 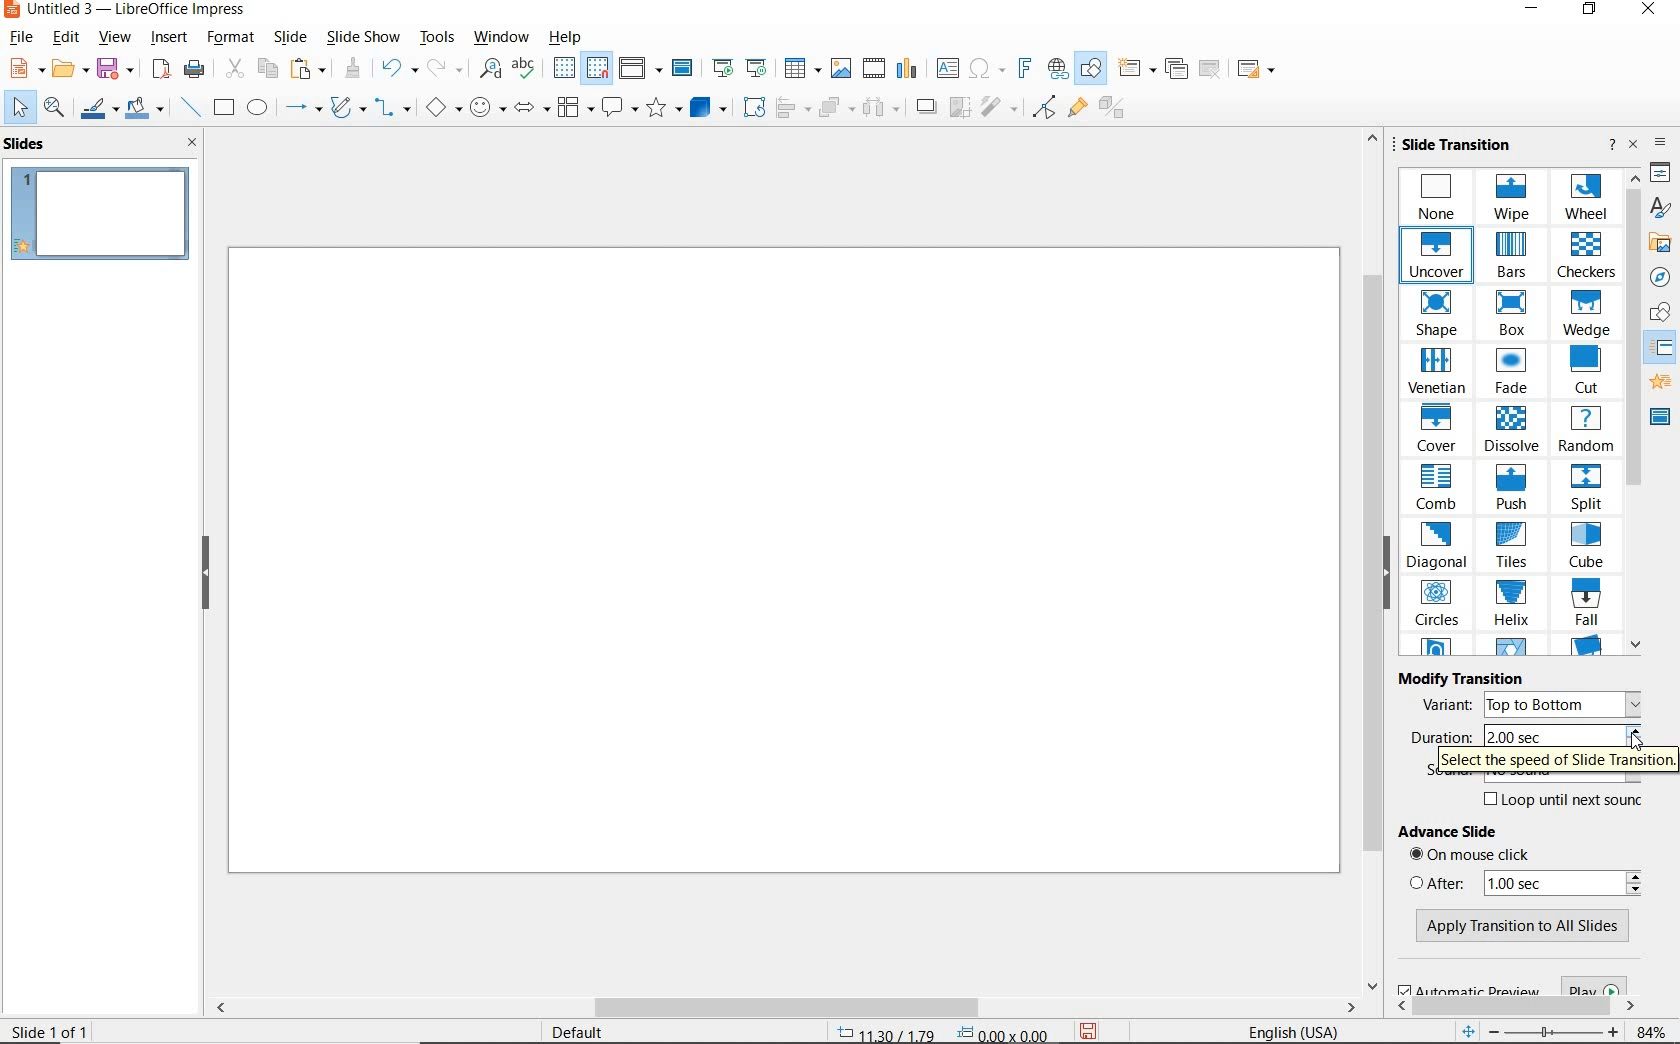 I want to click on ZOOM OUT OR ZOOM IN, so click(x=1537, y=1028).